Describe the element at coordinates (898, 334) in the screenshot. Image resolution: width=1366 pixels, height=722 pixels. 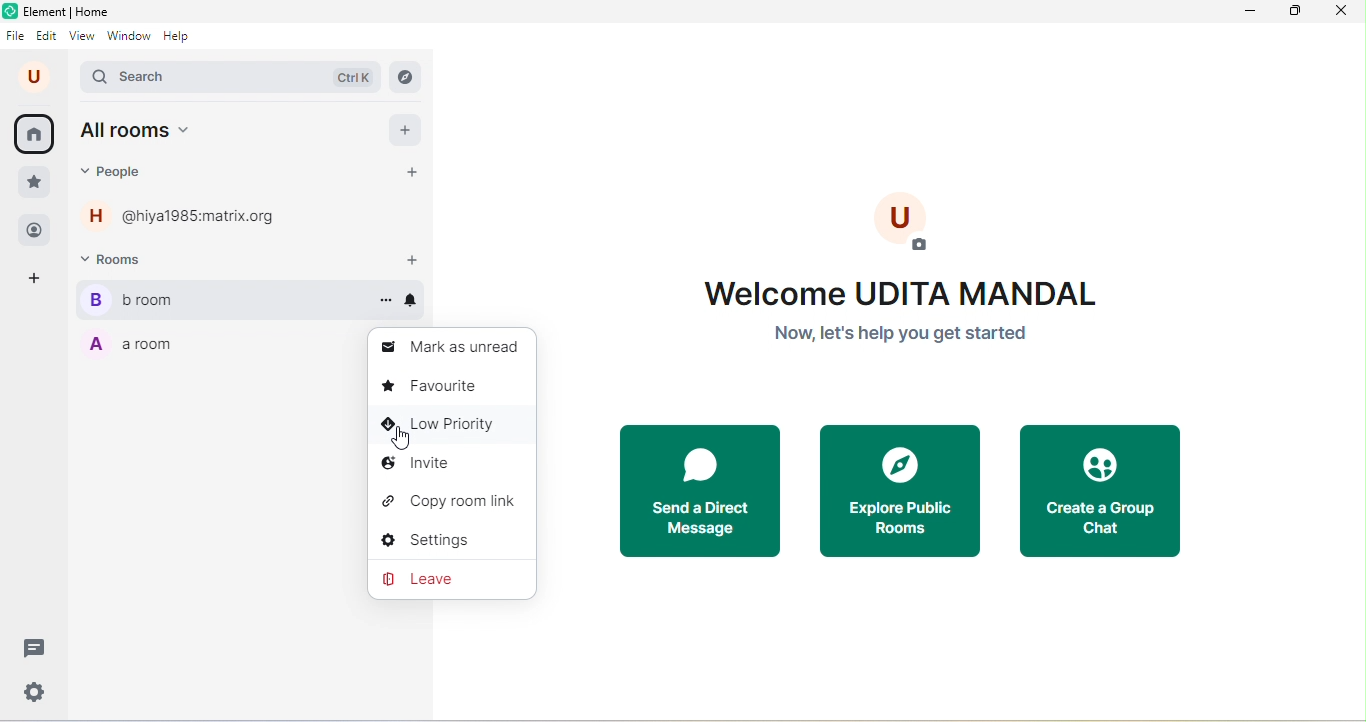
I see `now let"s help you get started` at that location.